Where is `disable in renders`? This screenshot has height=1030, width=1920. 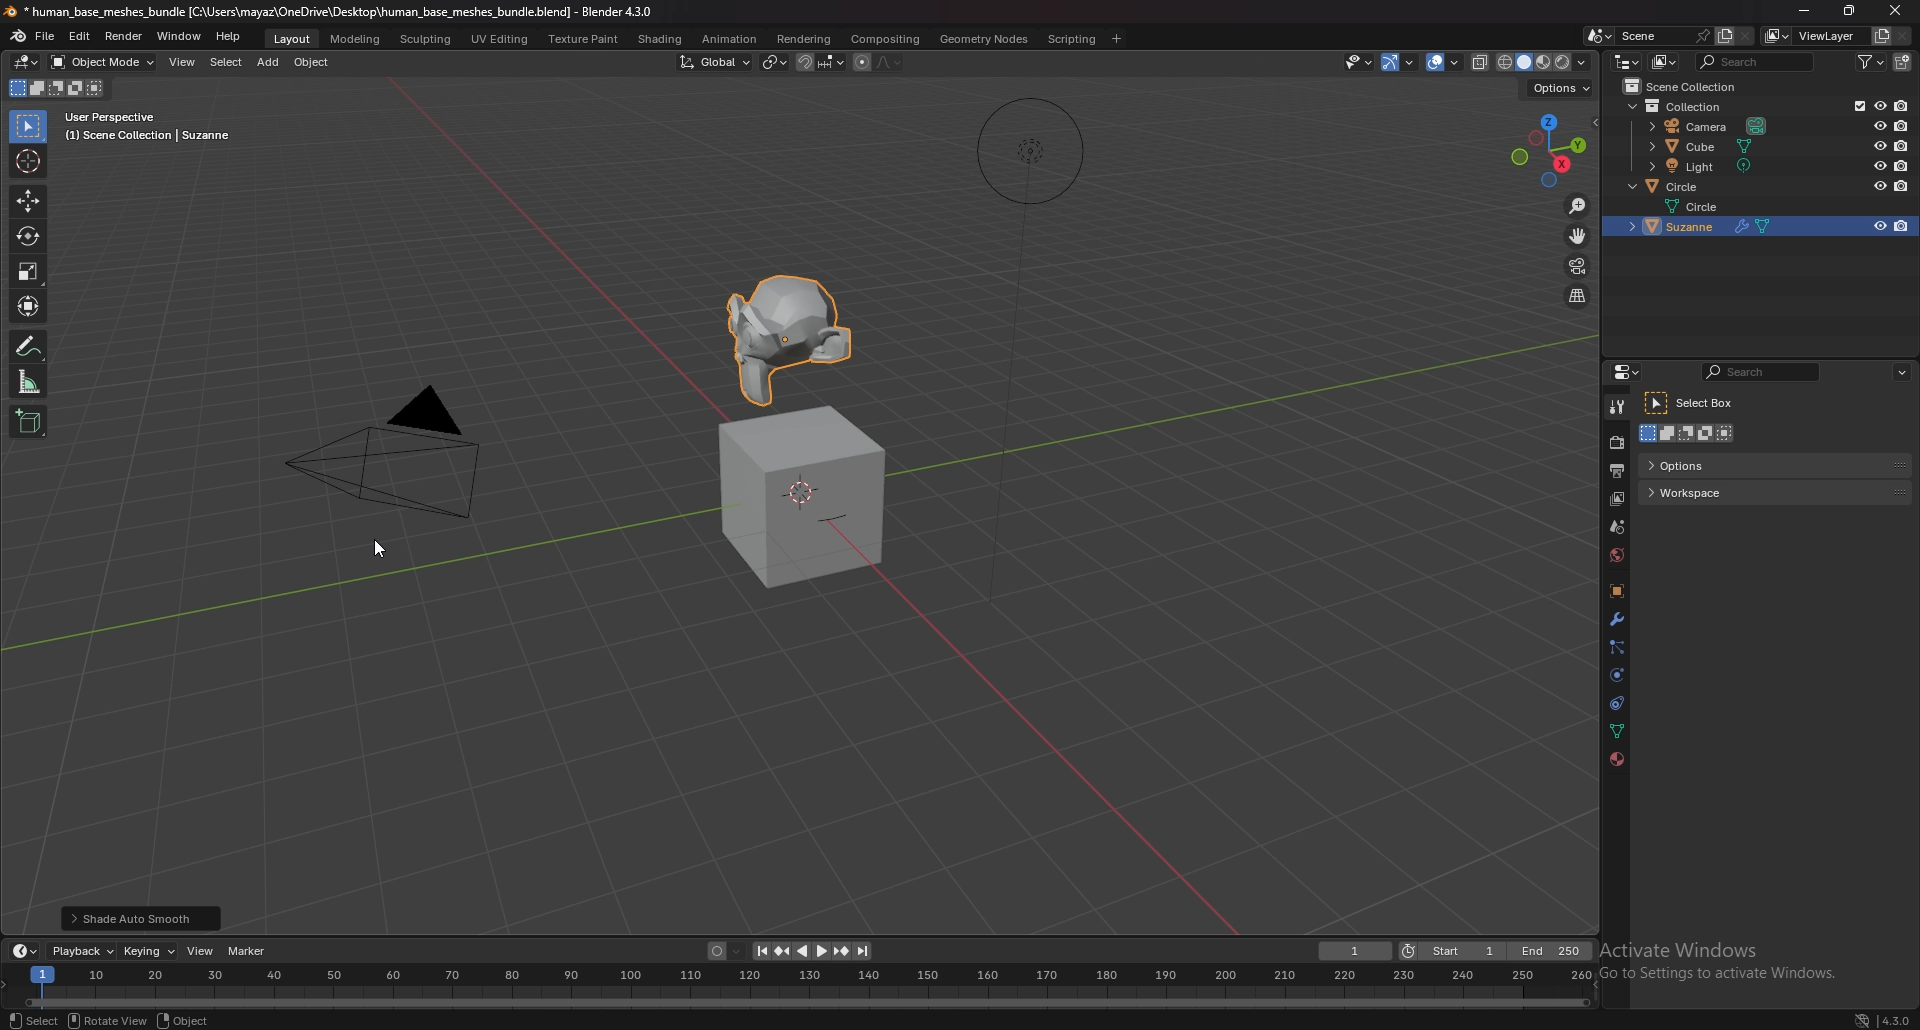 disable in renders is located at coordinates (1902, 124).